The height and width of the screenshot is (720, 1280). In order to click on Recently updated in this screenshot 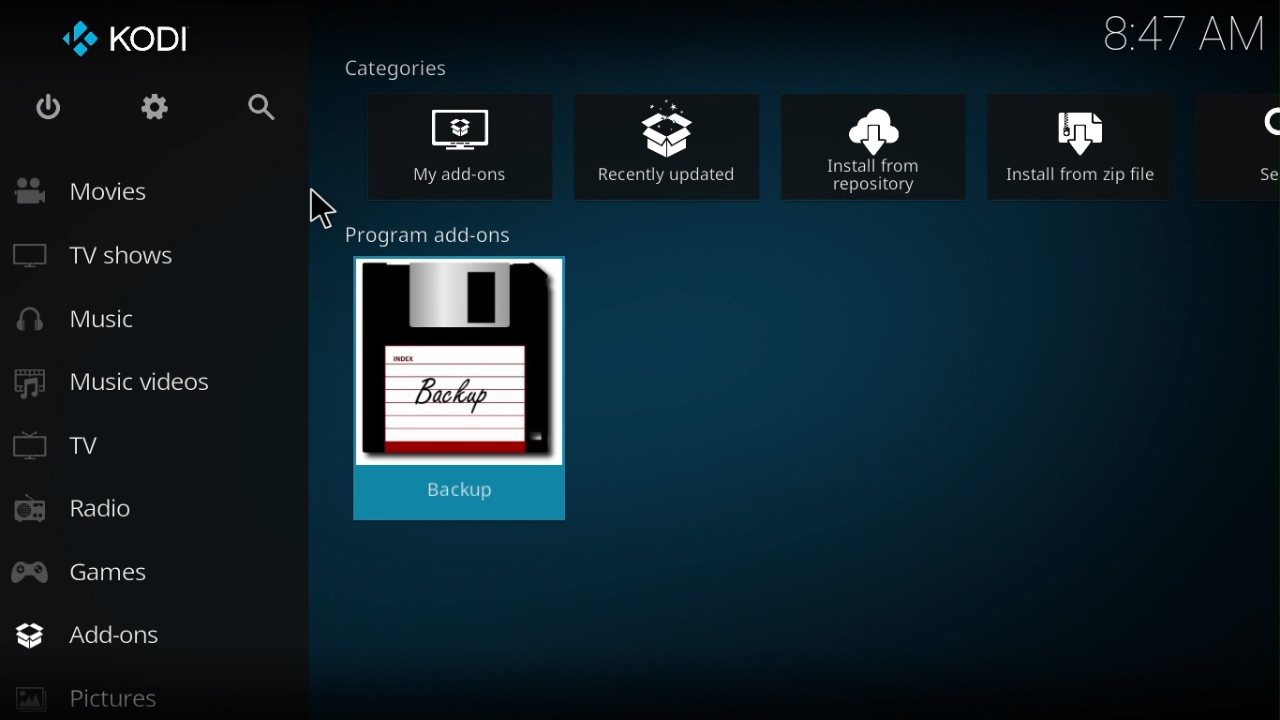, I will do `click(677, 142)`.